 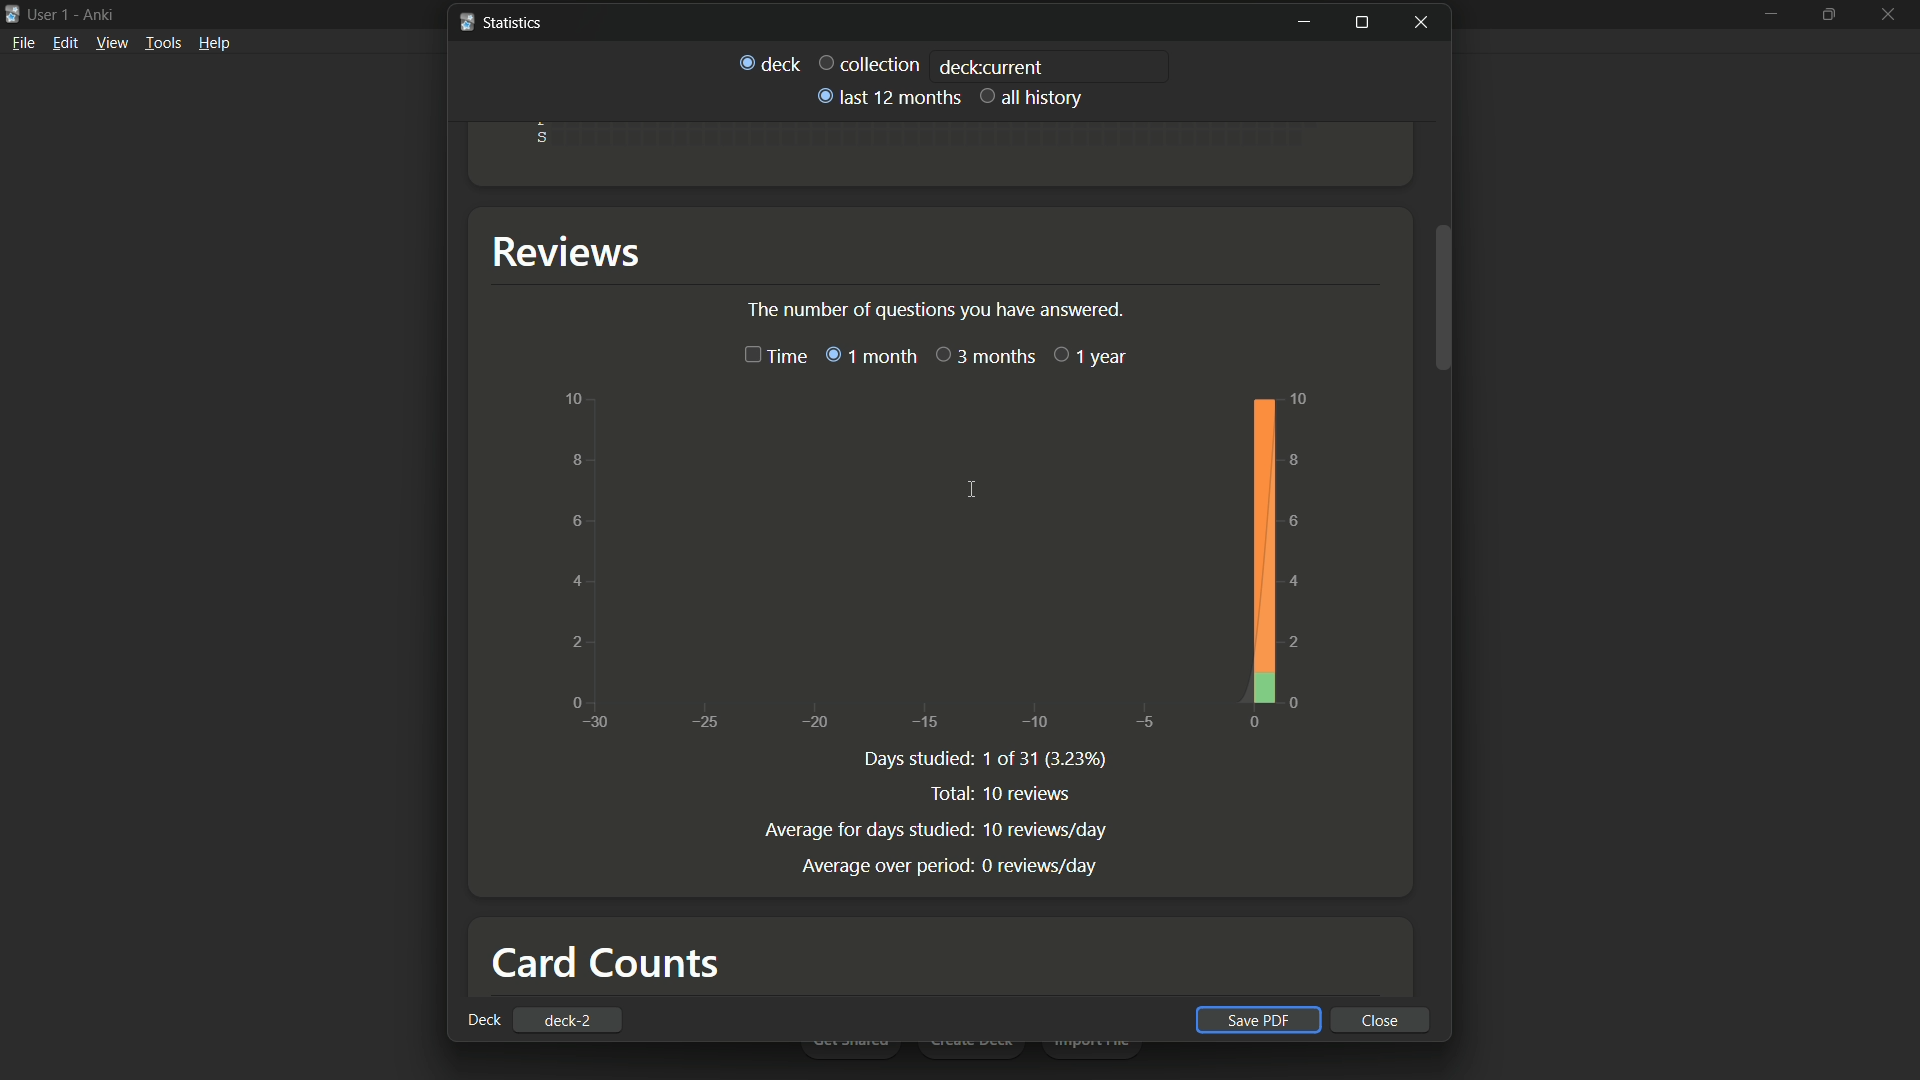 I want to click on minimize, so click(x=1303, y=22).